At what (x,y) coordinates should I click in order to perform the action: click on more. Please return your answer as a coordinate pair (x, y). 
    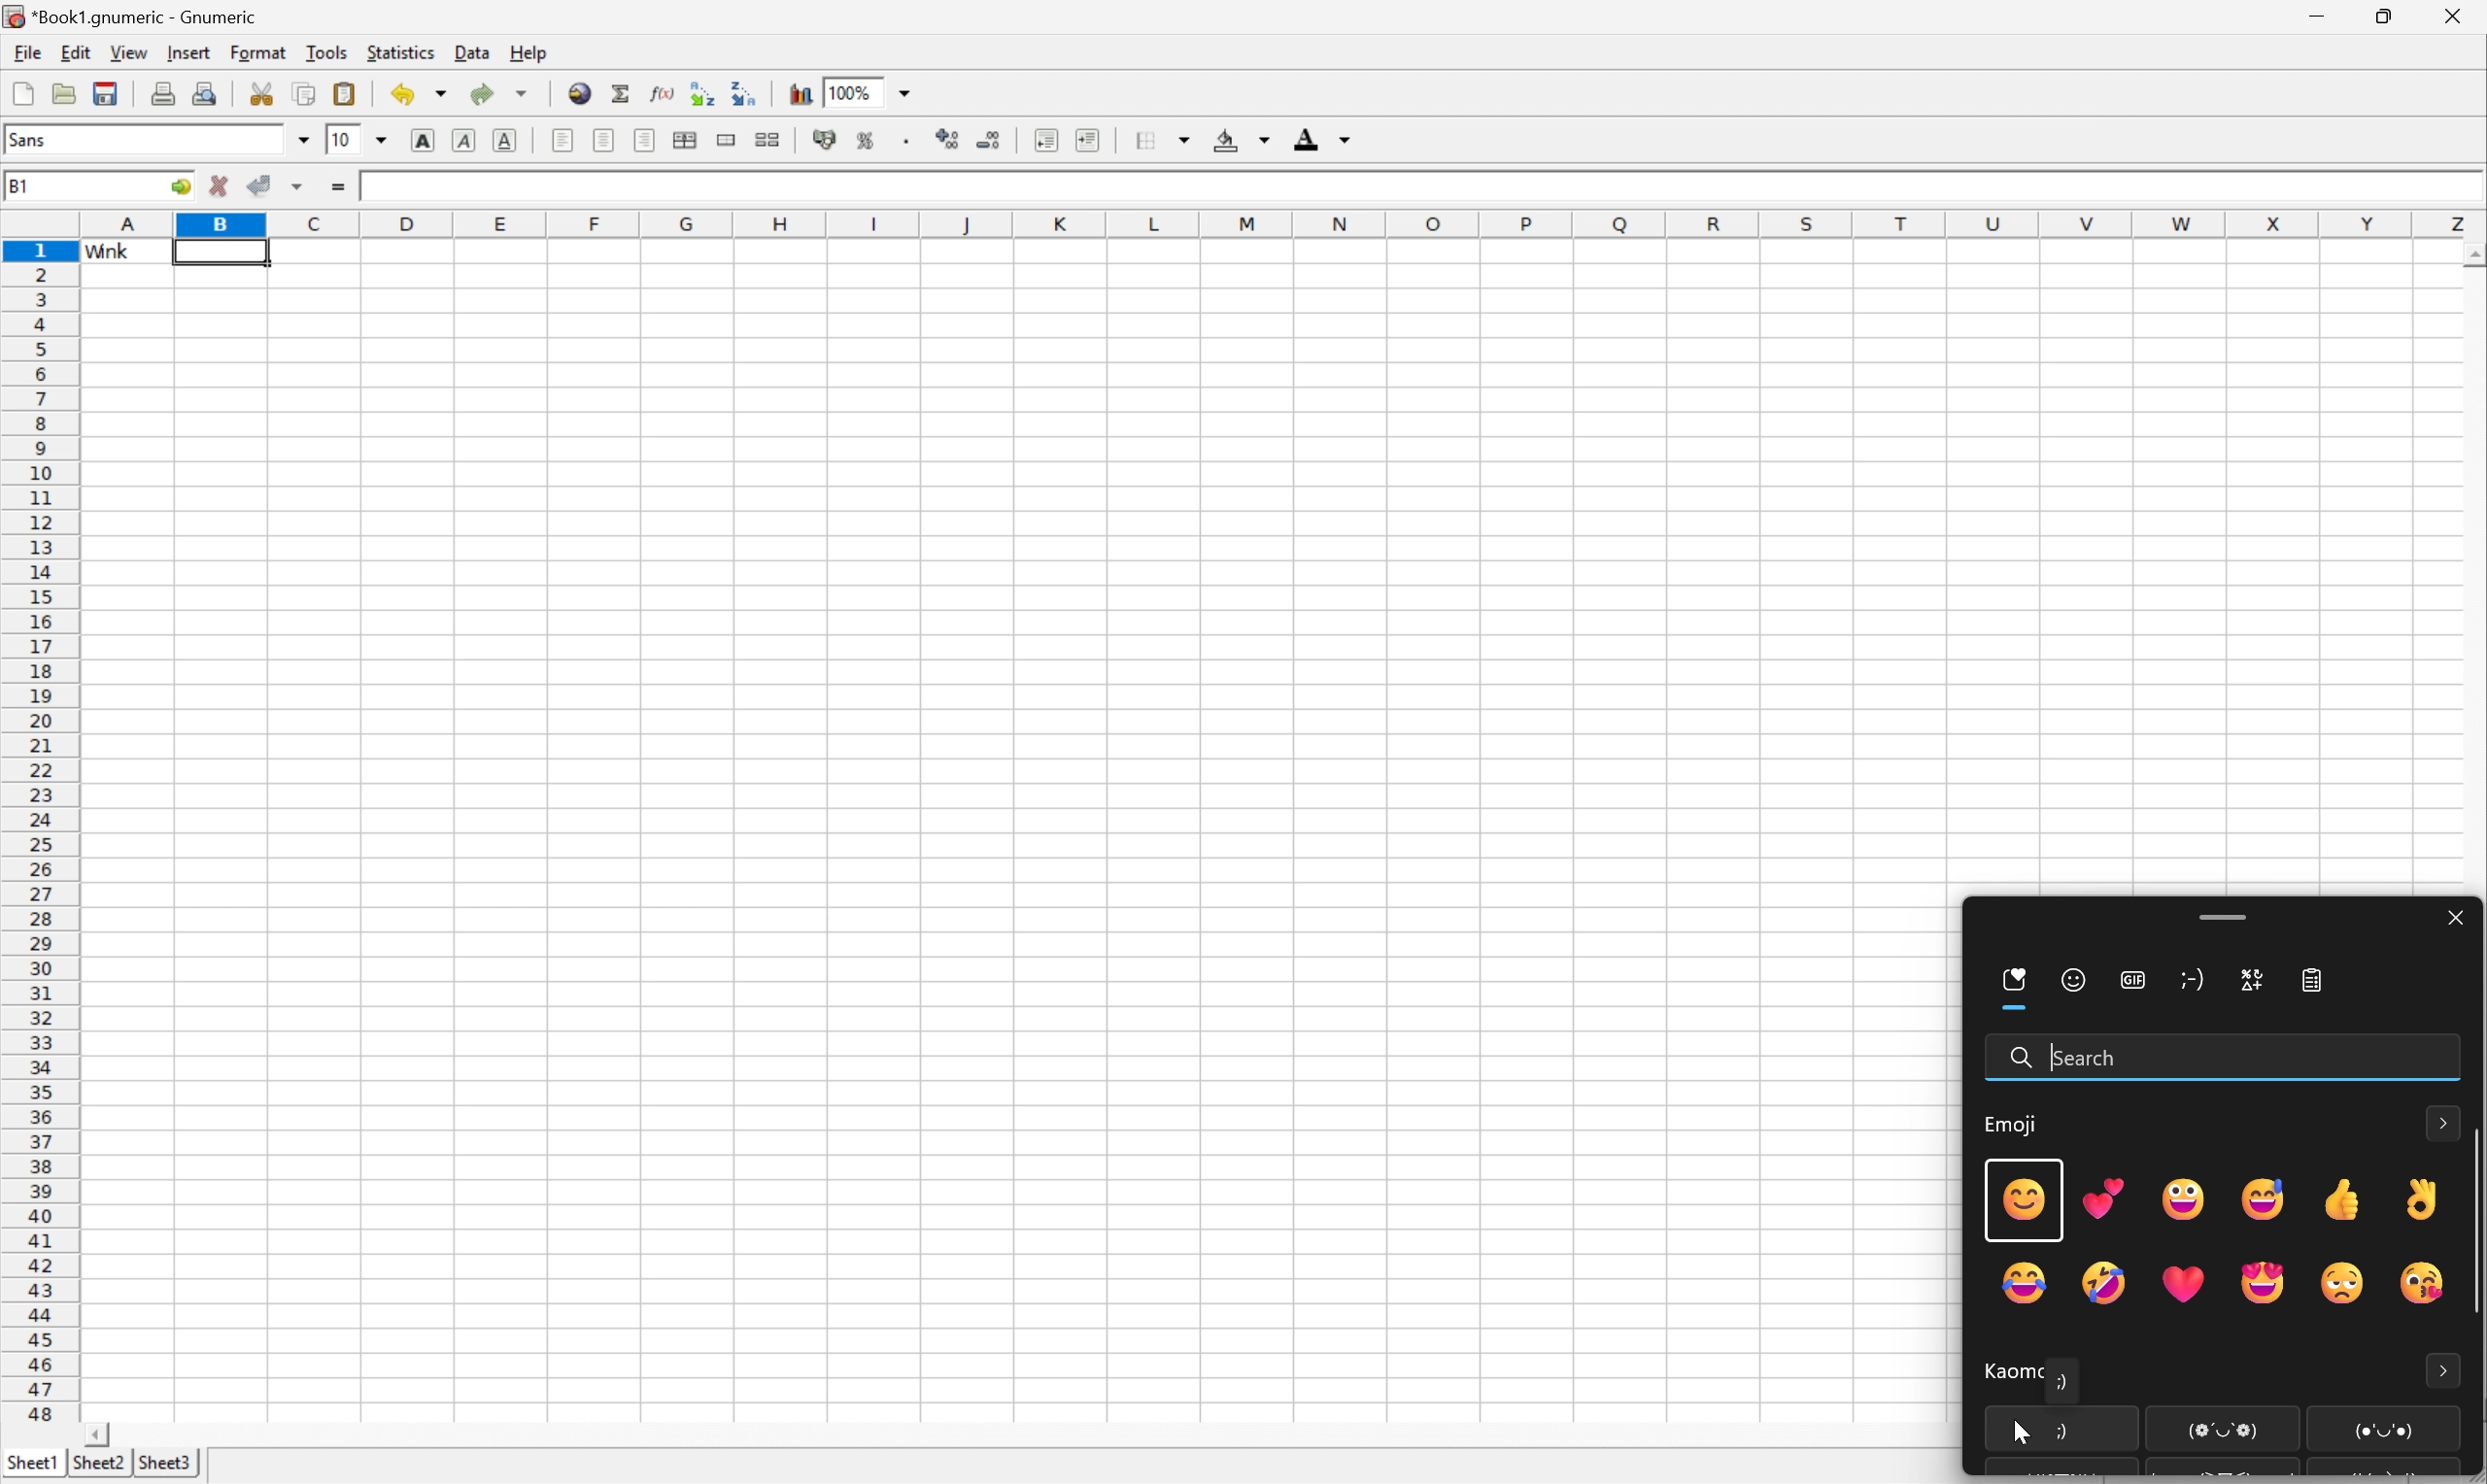
    Looking at the image, I should click on (2444, 1120).